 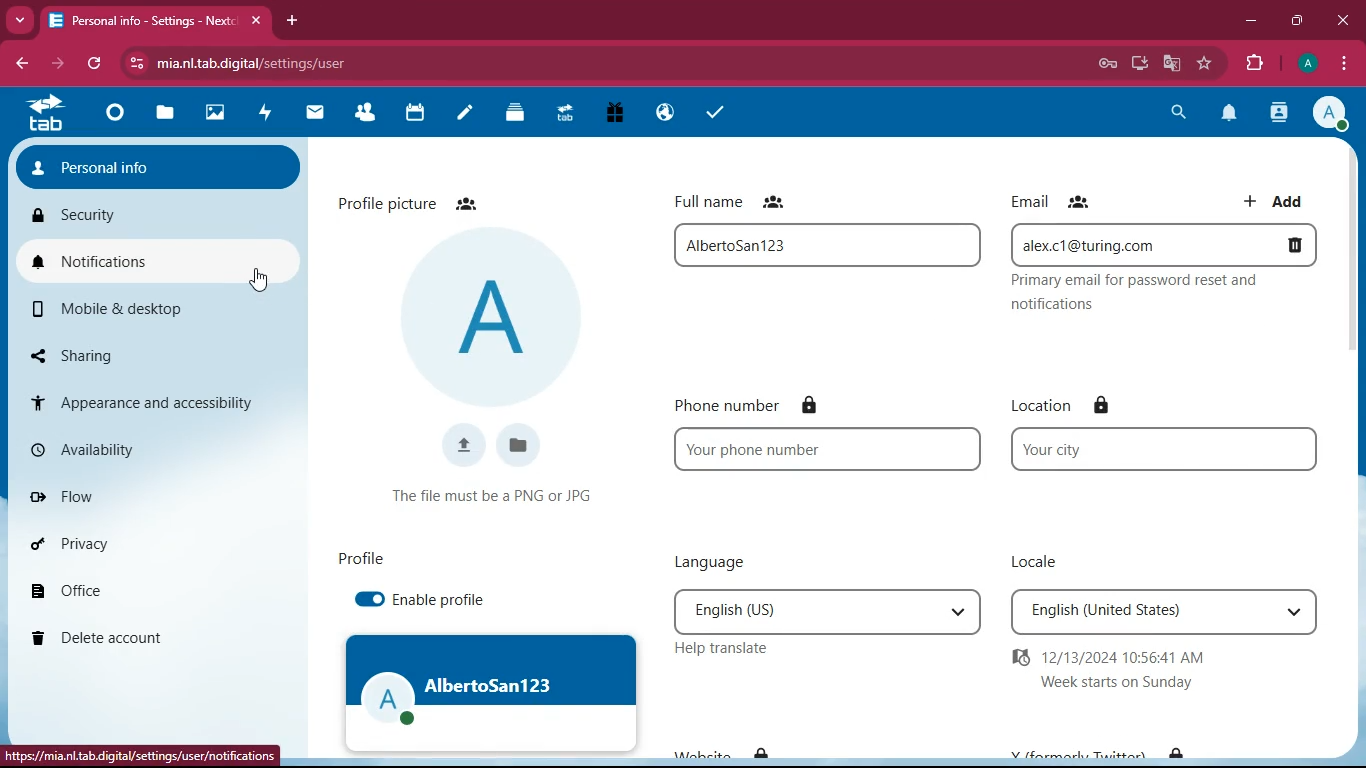 I want to click on privacy, so click(x=155, y=546).